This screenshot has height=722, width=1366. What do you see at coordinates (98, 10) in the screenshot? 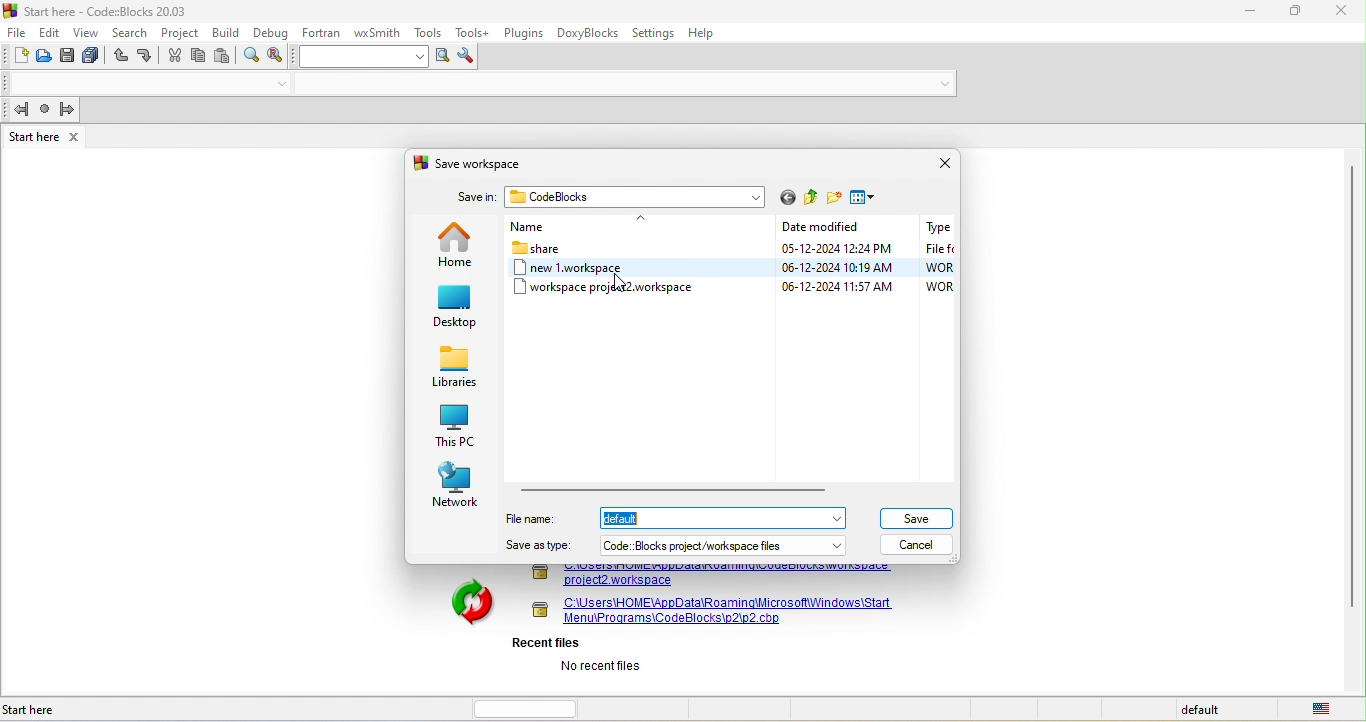
I see `Start here - Code::Blocks 20.03` at bounding box center [98, 10].